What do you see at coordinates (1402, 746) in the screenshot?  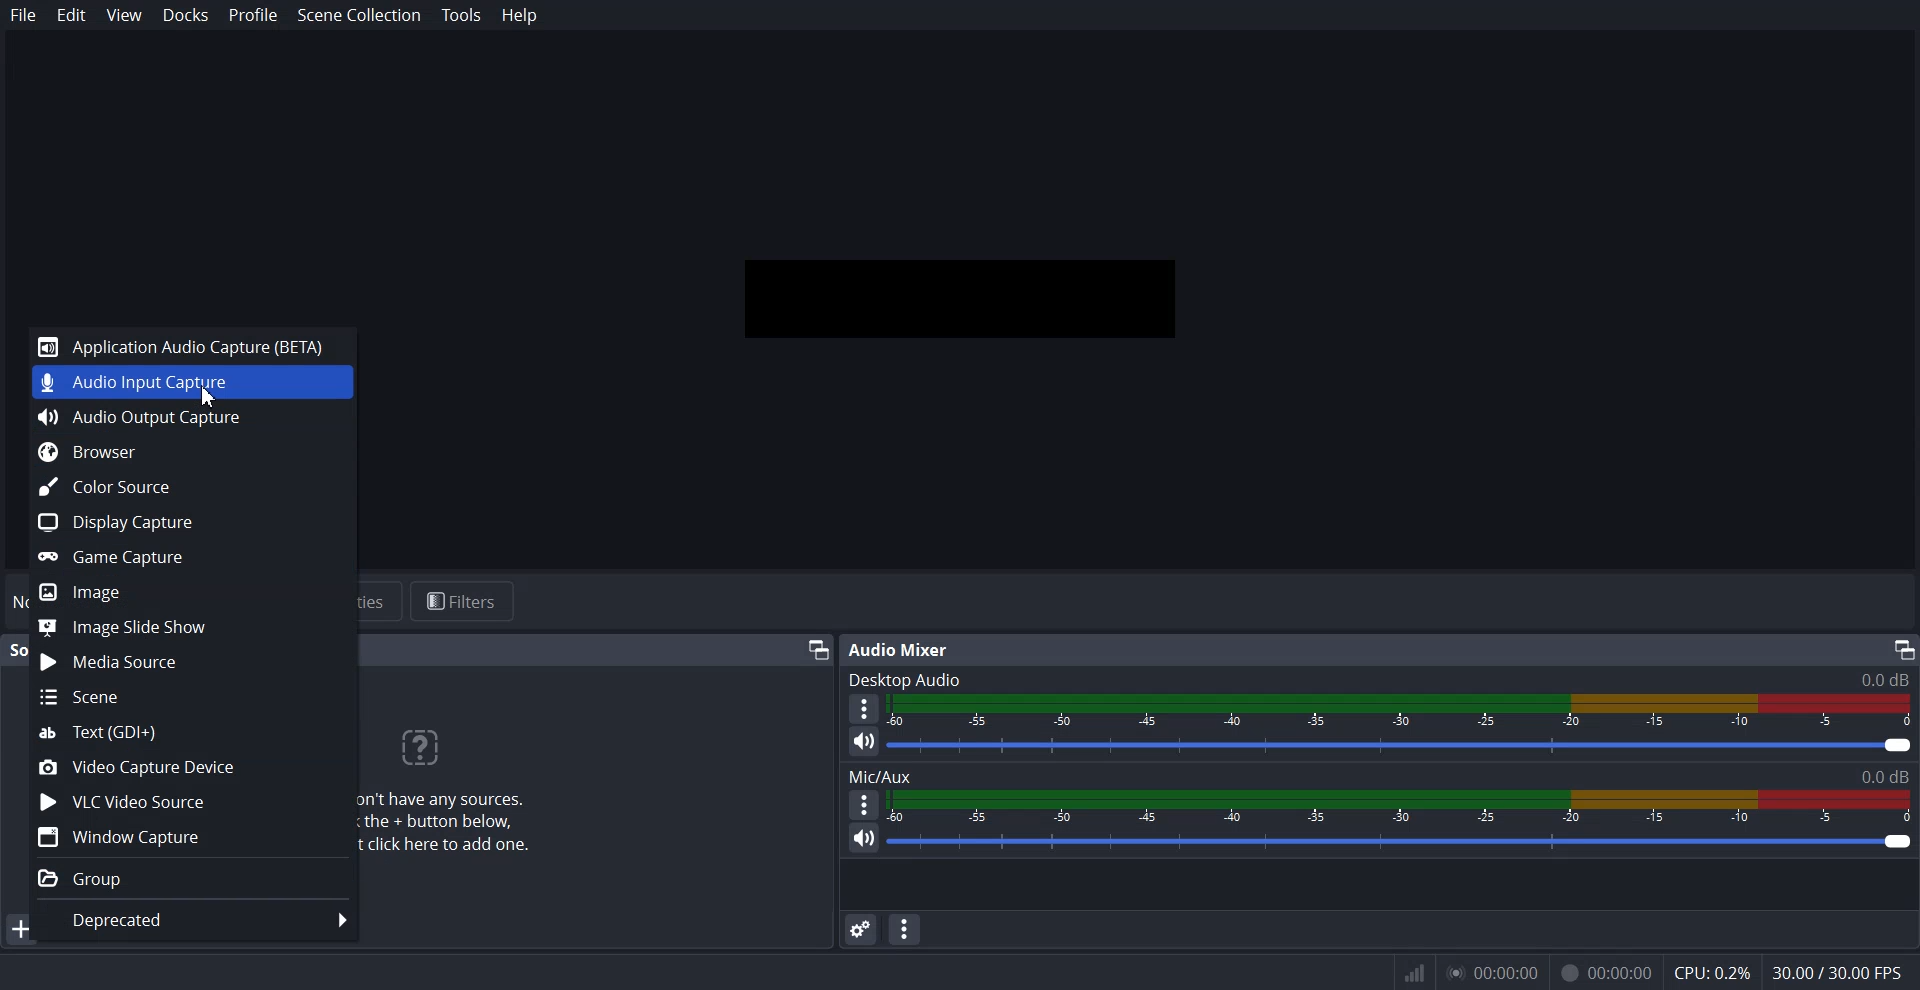 I see `Volume level adjuster` at bounding box center [1402, 746].